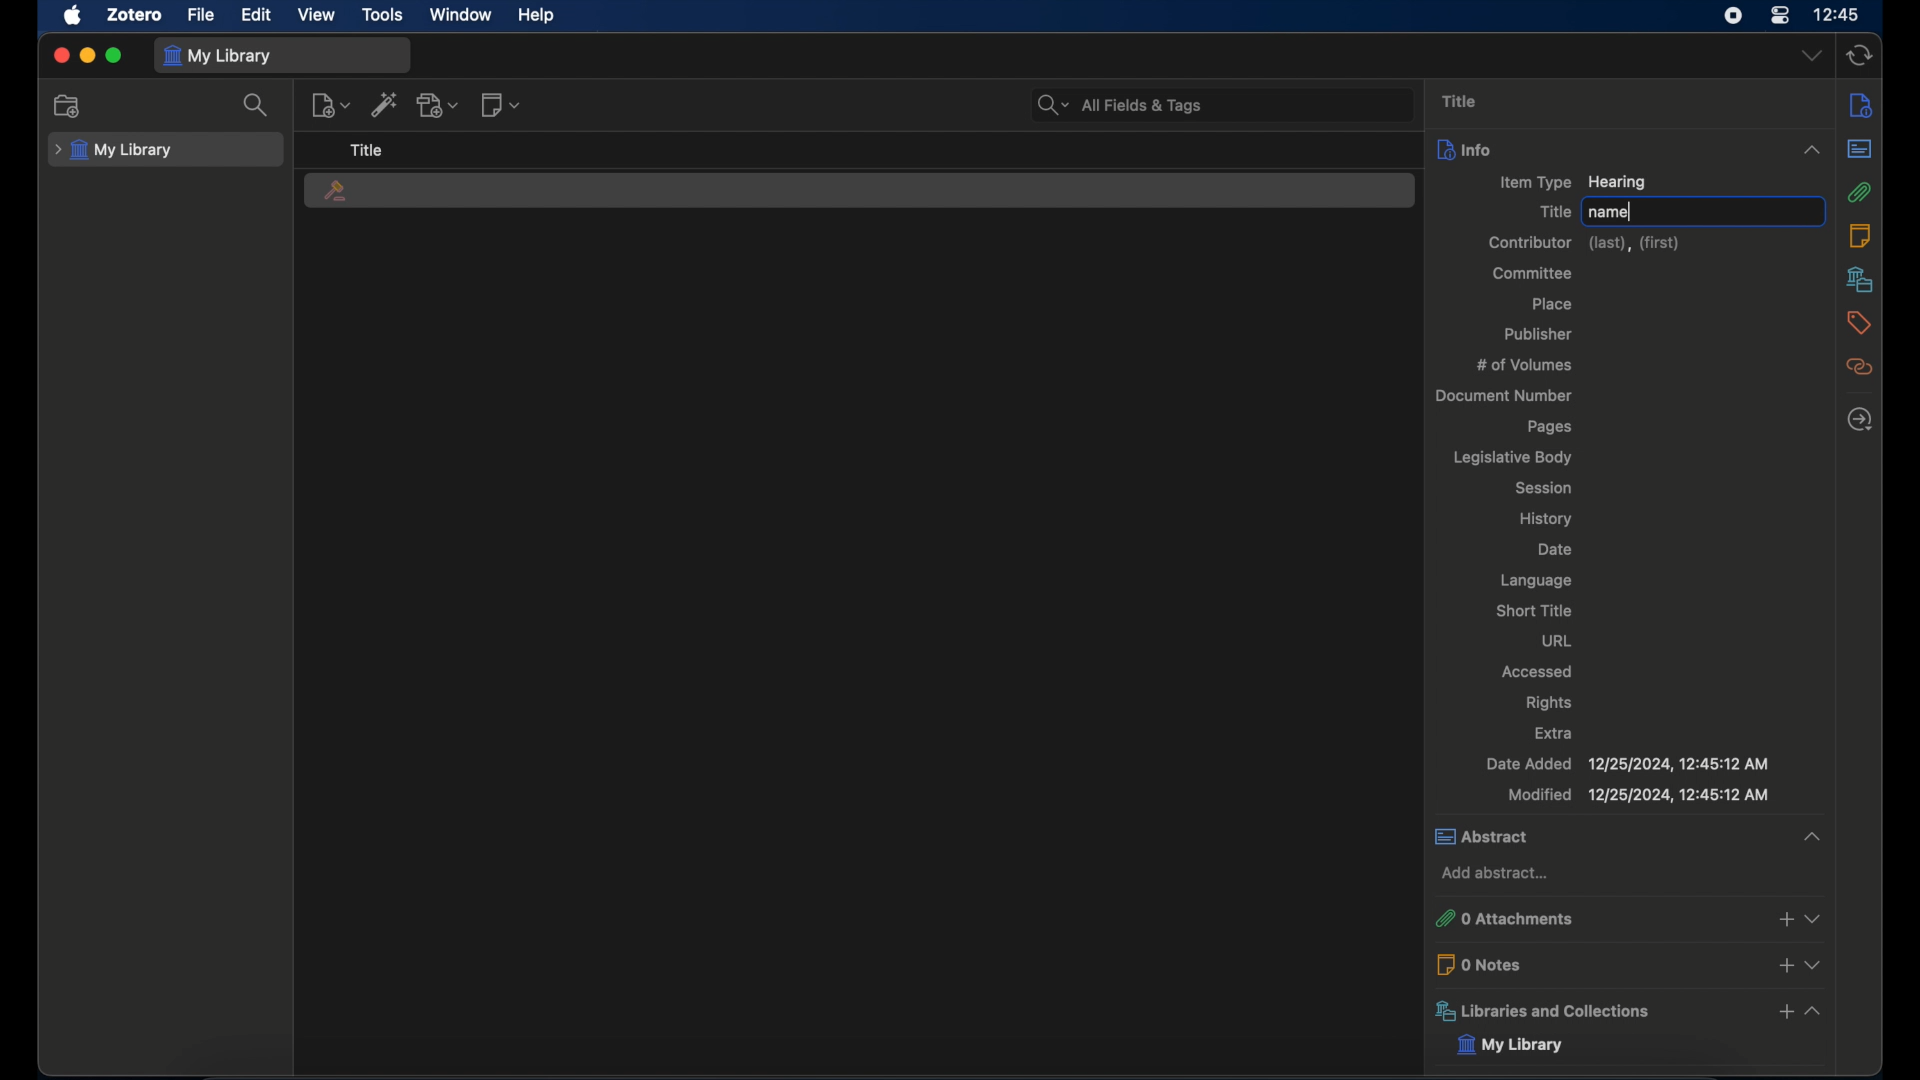 The image size is (1920, 1080). What do you see at coordinates (1524, 364) in the screenshot?
I see `no of volumes` at bounding box center [1524, 364].